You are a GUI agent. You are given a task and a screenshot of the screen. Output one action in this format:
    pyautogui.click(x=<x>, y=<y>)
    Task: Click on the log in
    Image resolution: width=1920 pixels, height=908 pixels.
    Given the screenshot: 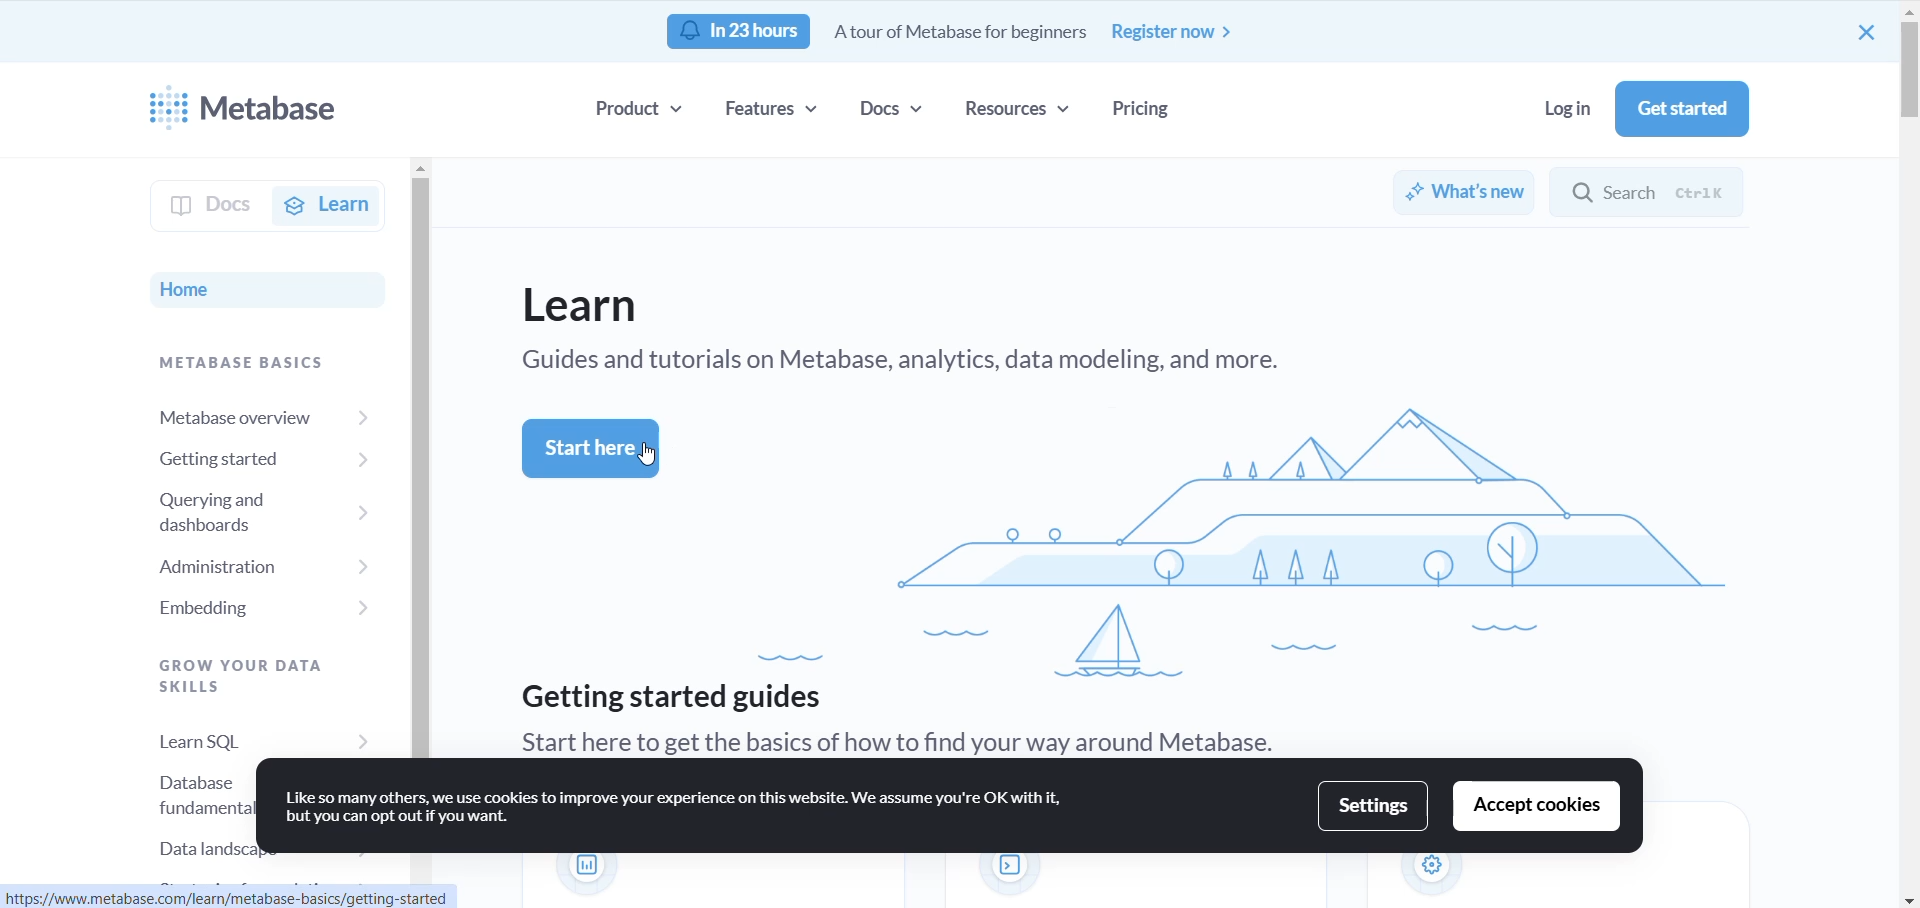 What is the action you would take?
    pyautogui.click(x=1553, y=107)
    